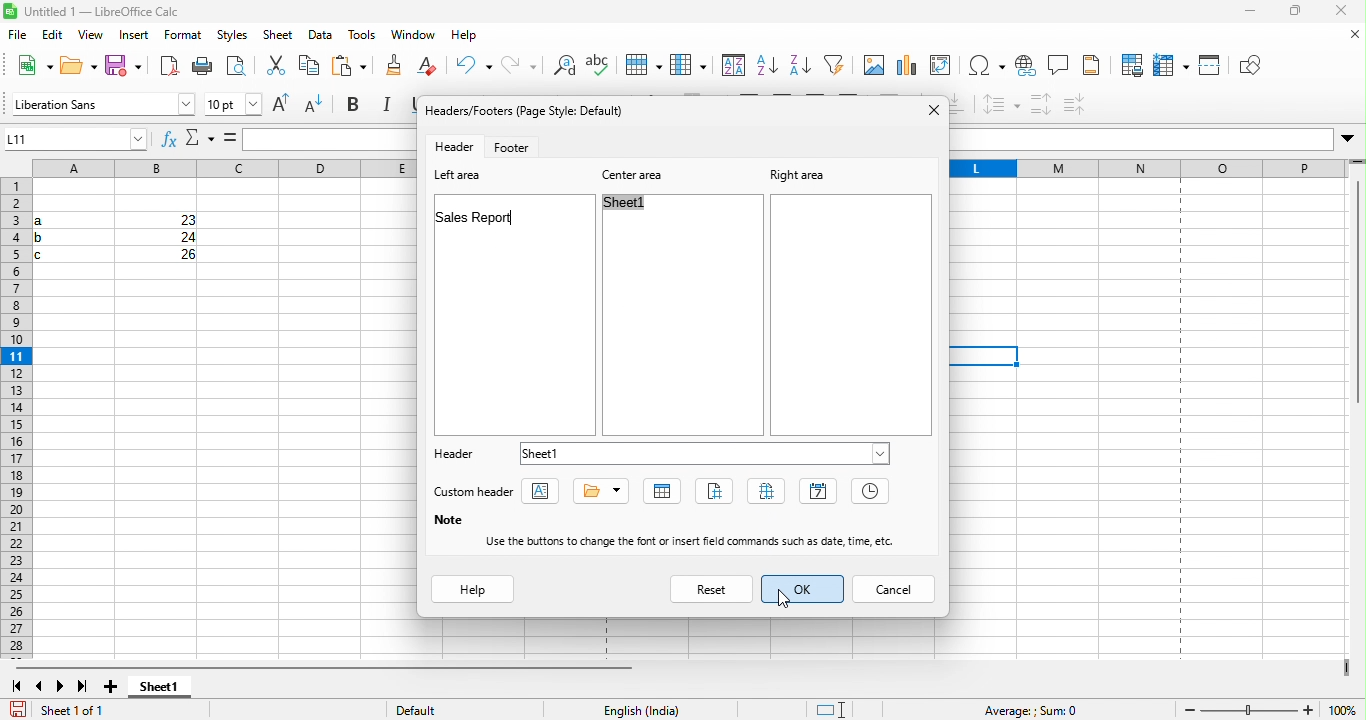 Image resolution: width=1366 pixels, height=720 pixels. I want to click on increase paragraph spacing, so click(1040, 104).